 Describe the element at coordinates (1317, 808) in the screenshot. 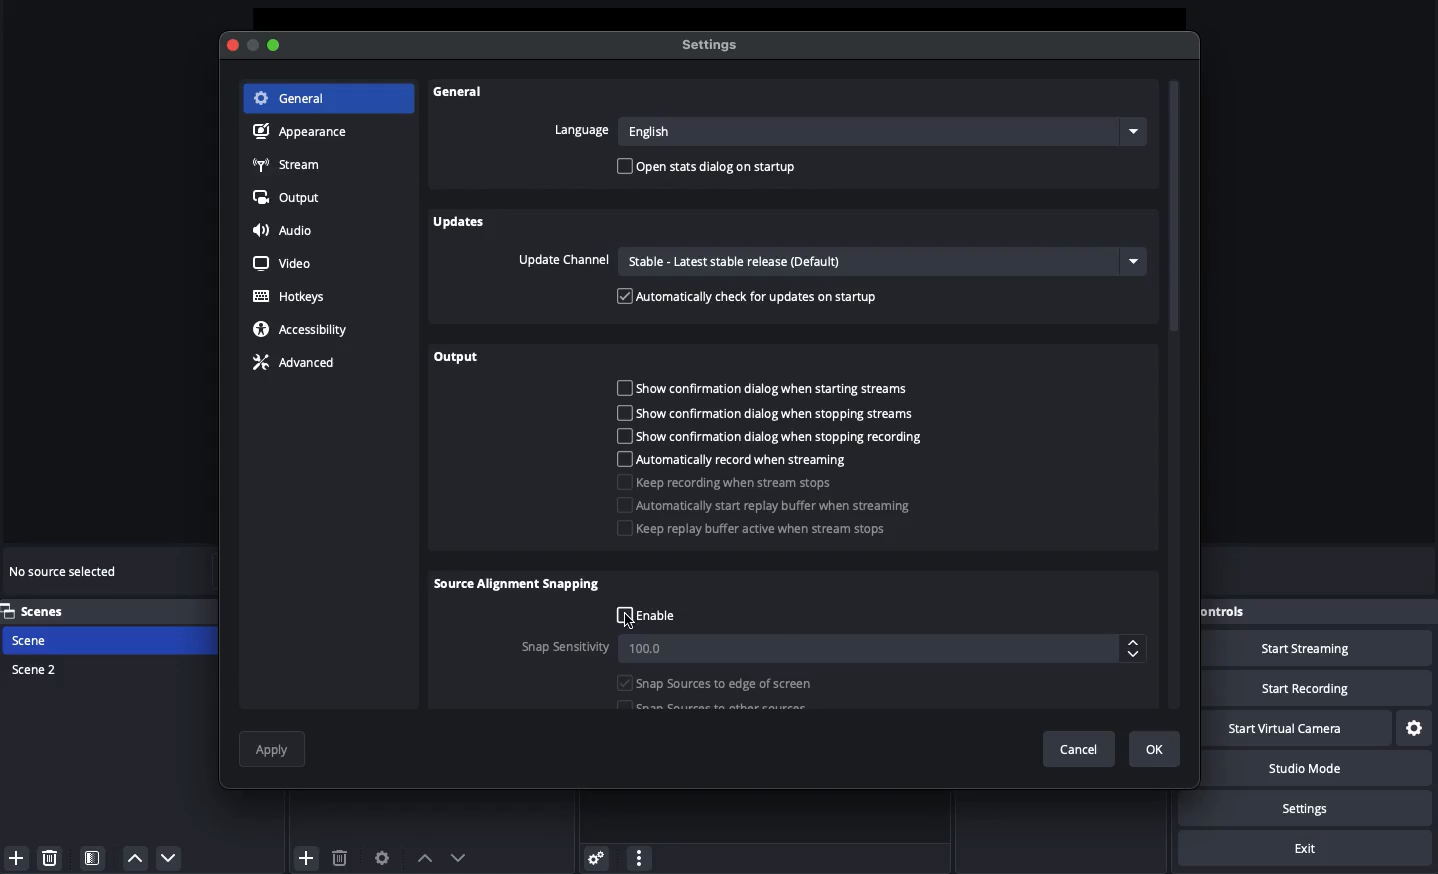

I see `Settings` at that location.